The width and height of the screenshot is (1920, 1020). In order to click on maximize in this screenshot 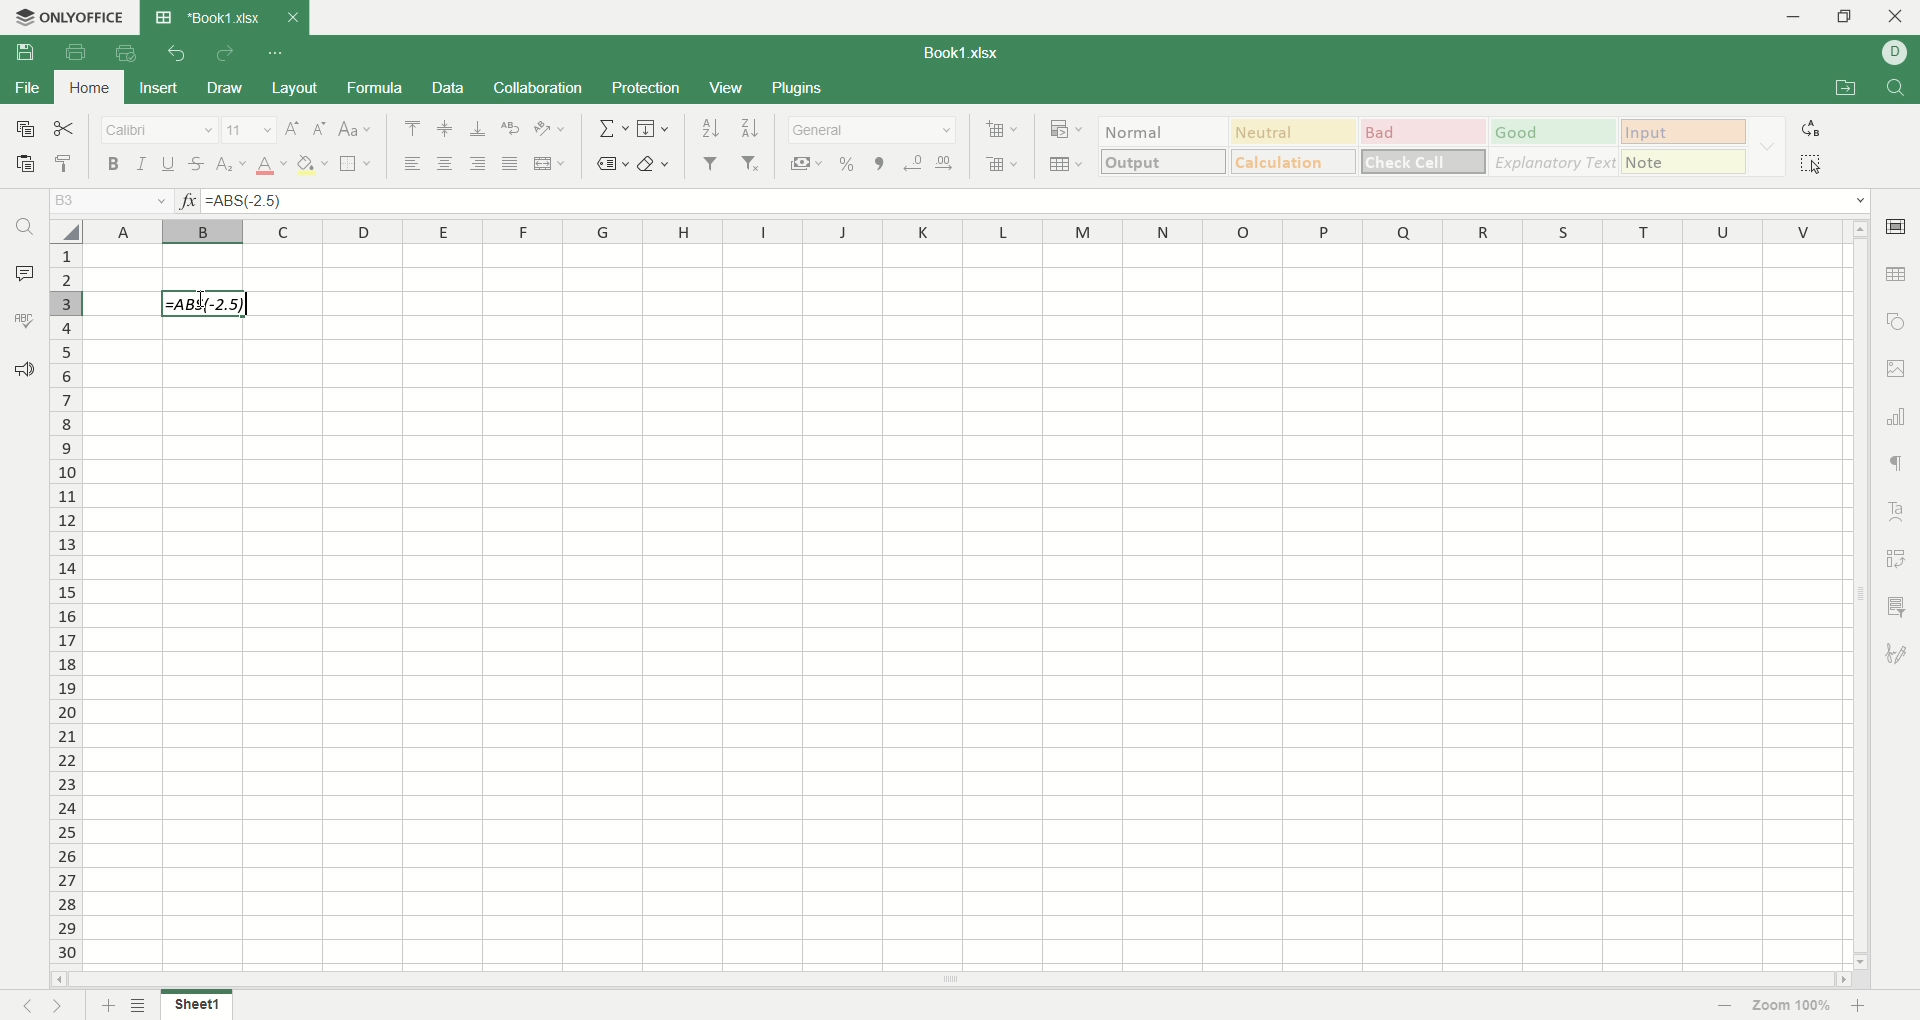, I will do `click(1850, 20)`.